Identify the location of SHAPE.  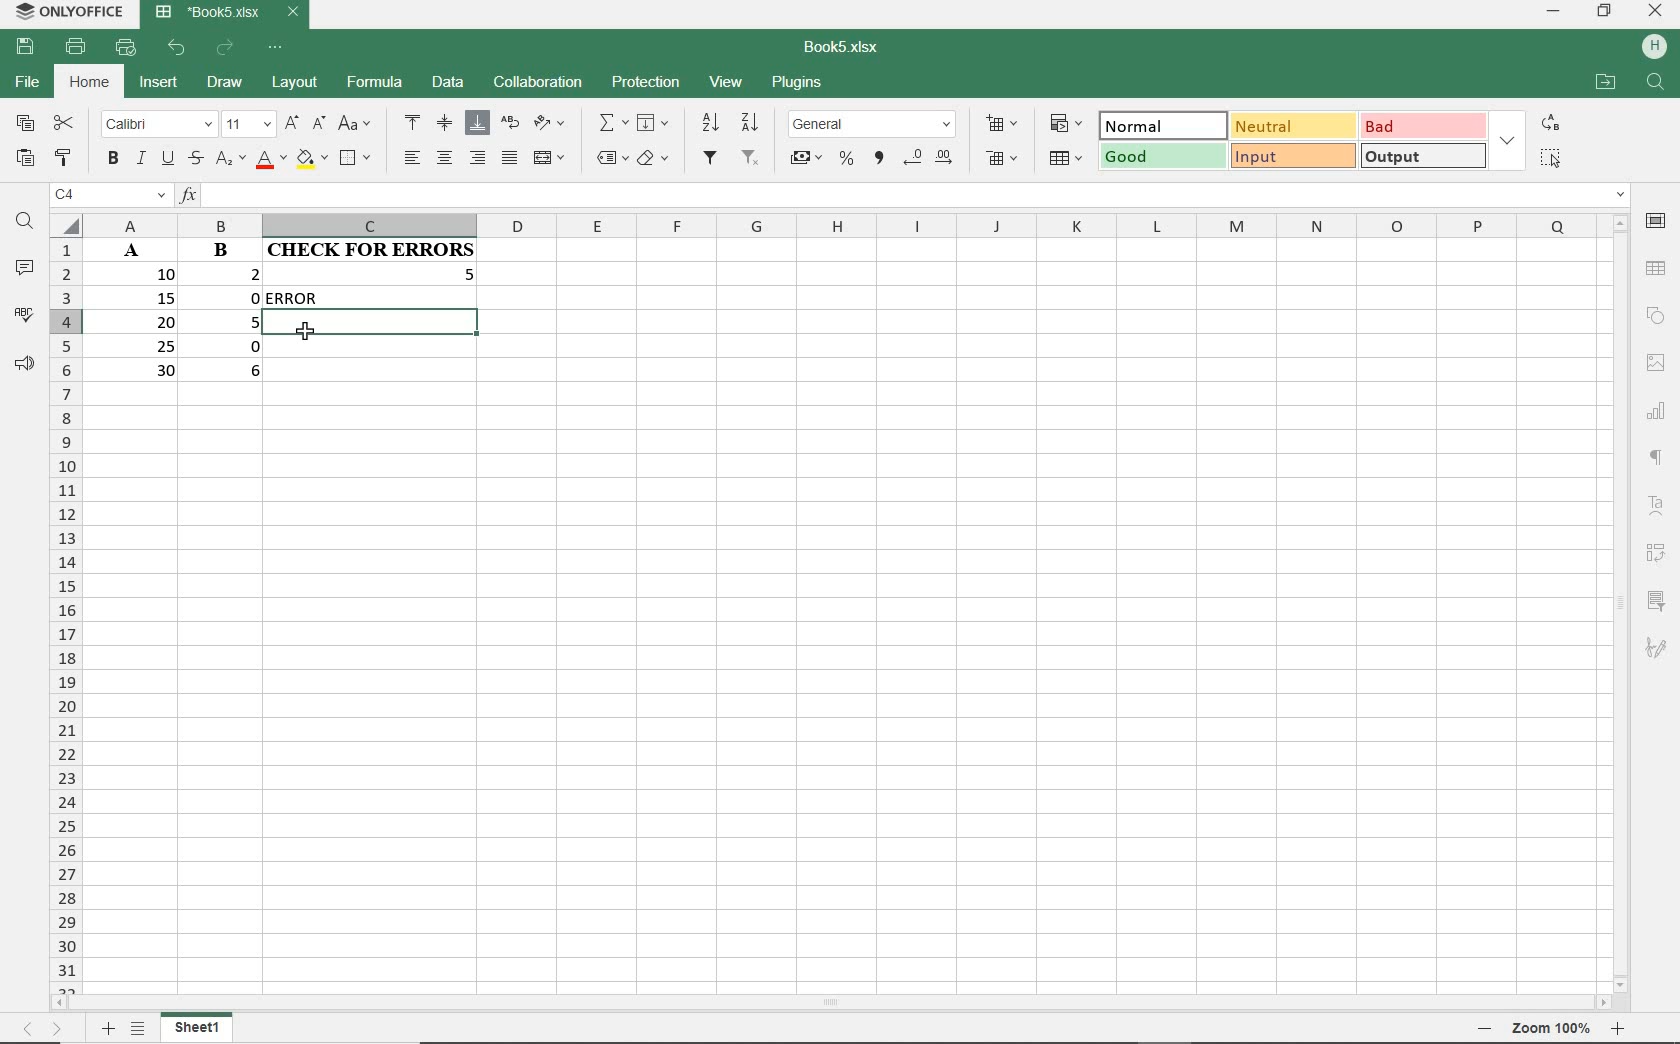
(1654, 314).